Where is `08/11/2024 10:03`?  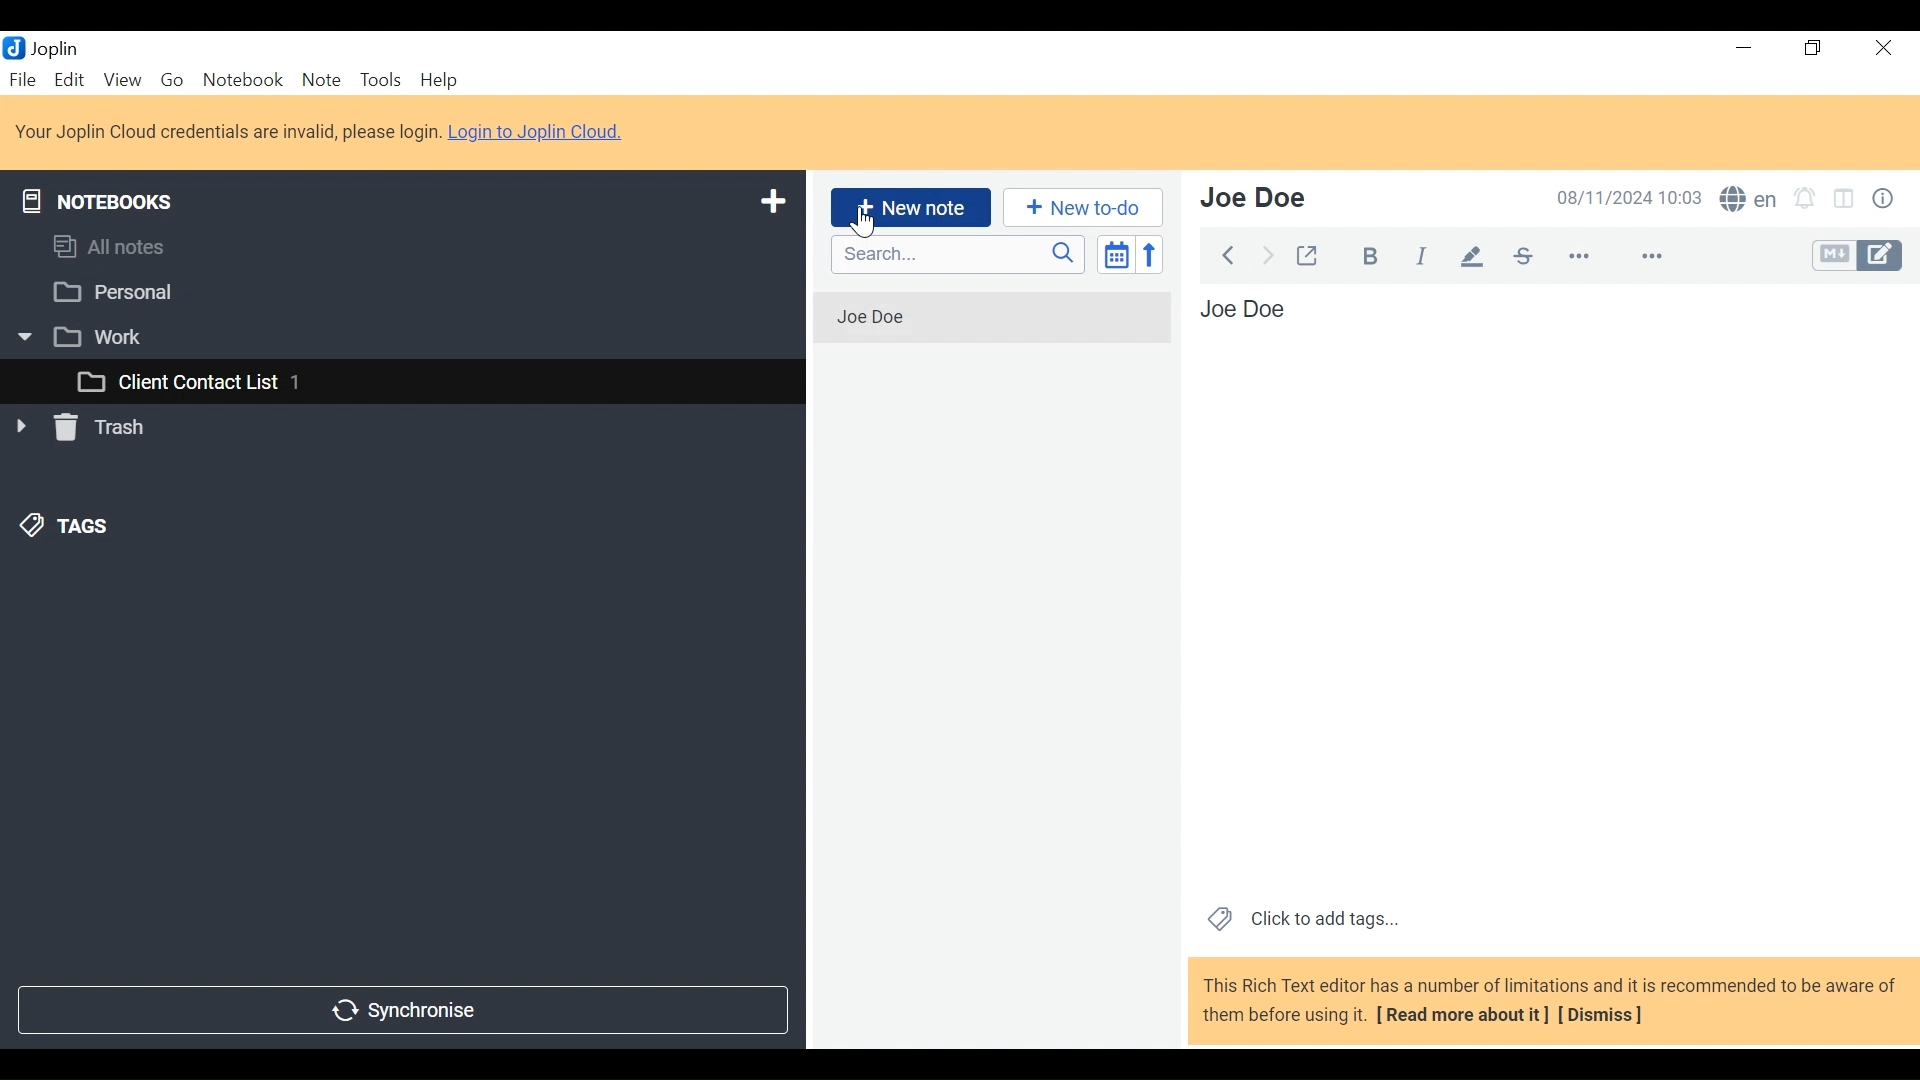
08/11/2024 10:03 is located at coordinates (1629, 197).